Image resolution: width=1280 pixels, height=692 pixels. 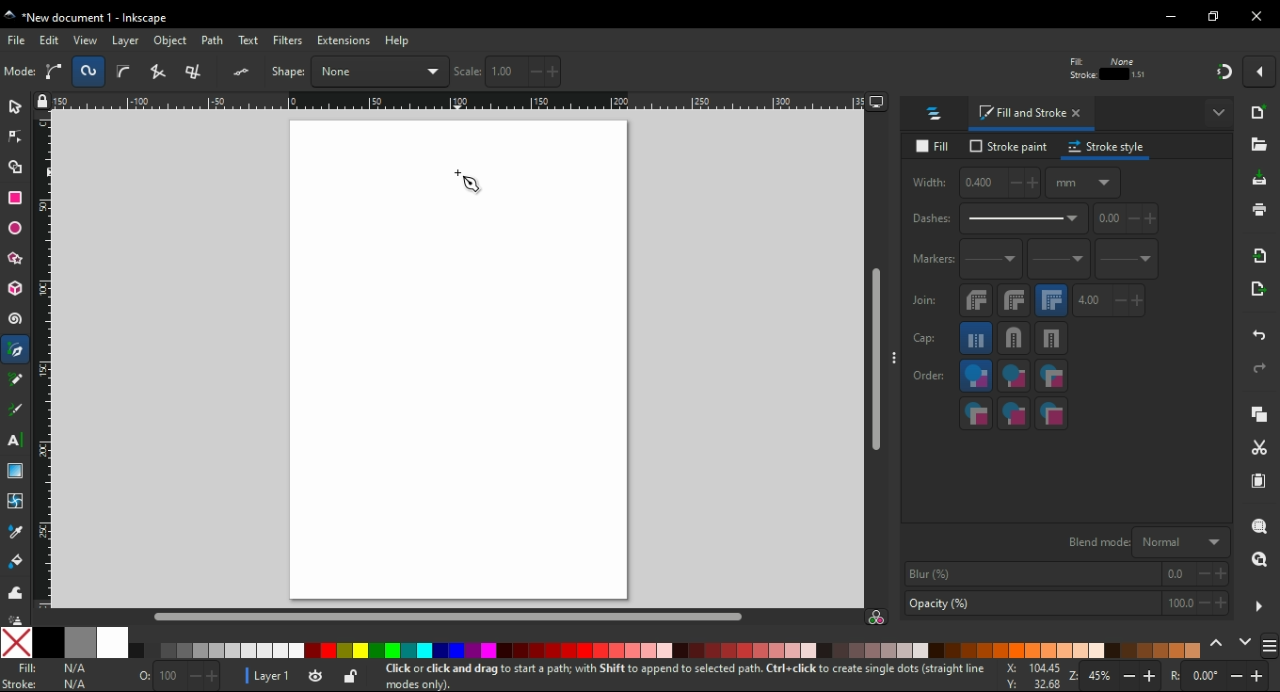 I want to click on black, so click(x=47, y=642).